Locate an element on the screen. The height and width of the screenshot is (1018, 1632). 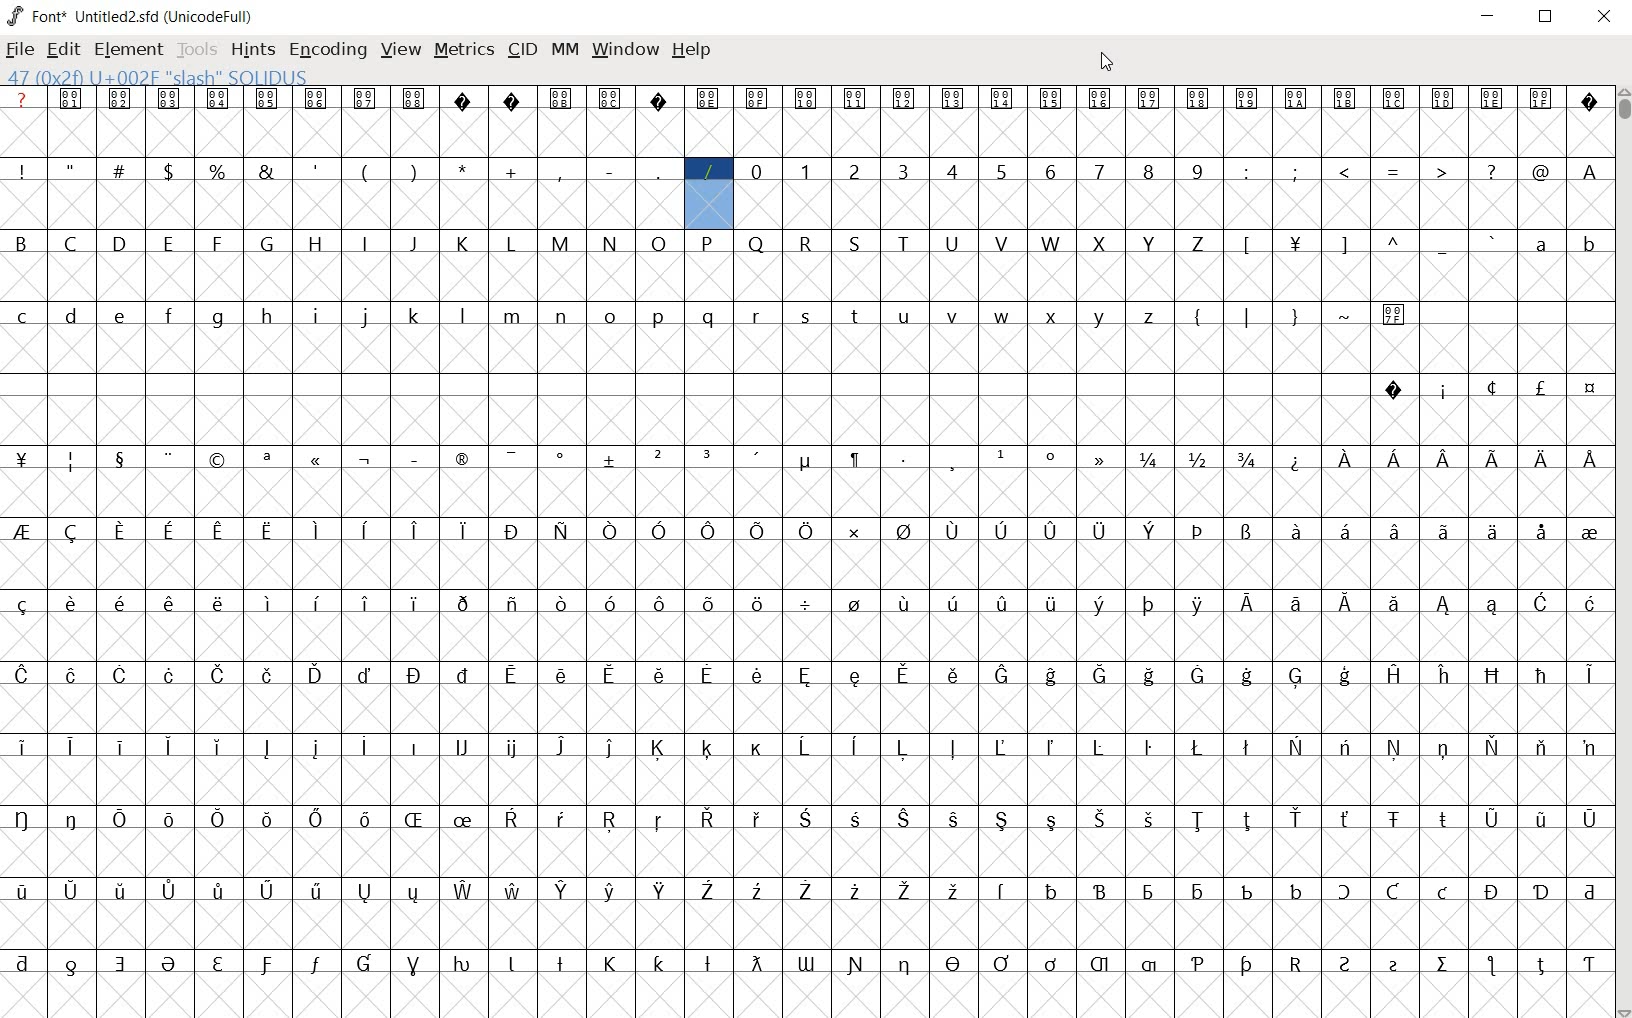
glyph is located at coordinates (462, 675).